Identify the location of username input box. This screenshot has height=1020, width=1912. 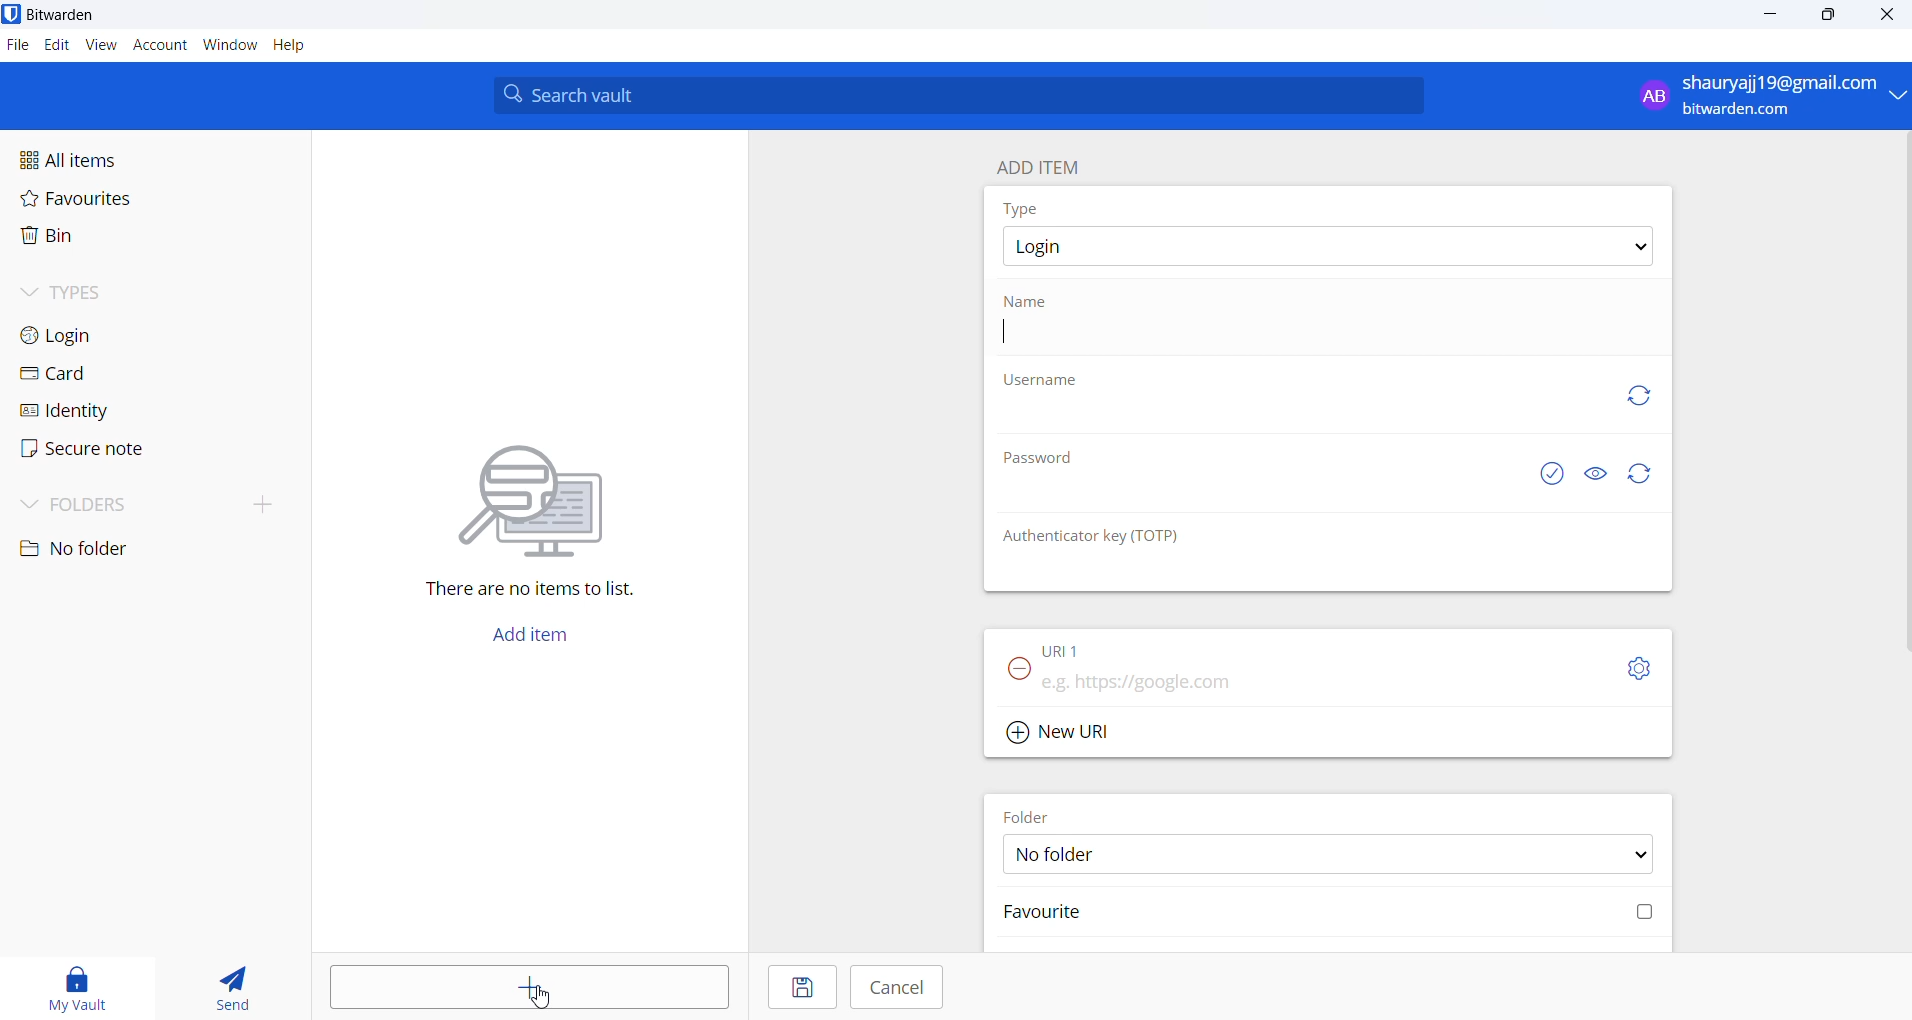
(1303, 420).